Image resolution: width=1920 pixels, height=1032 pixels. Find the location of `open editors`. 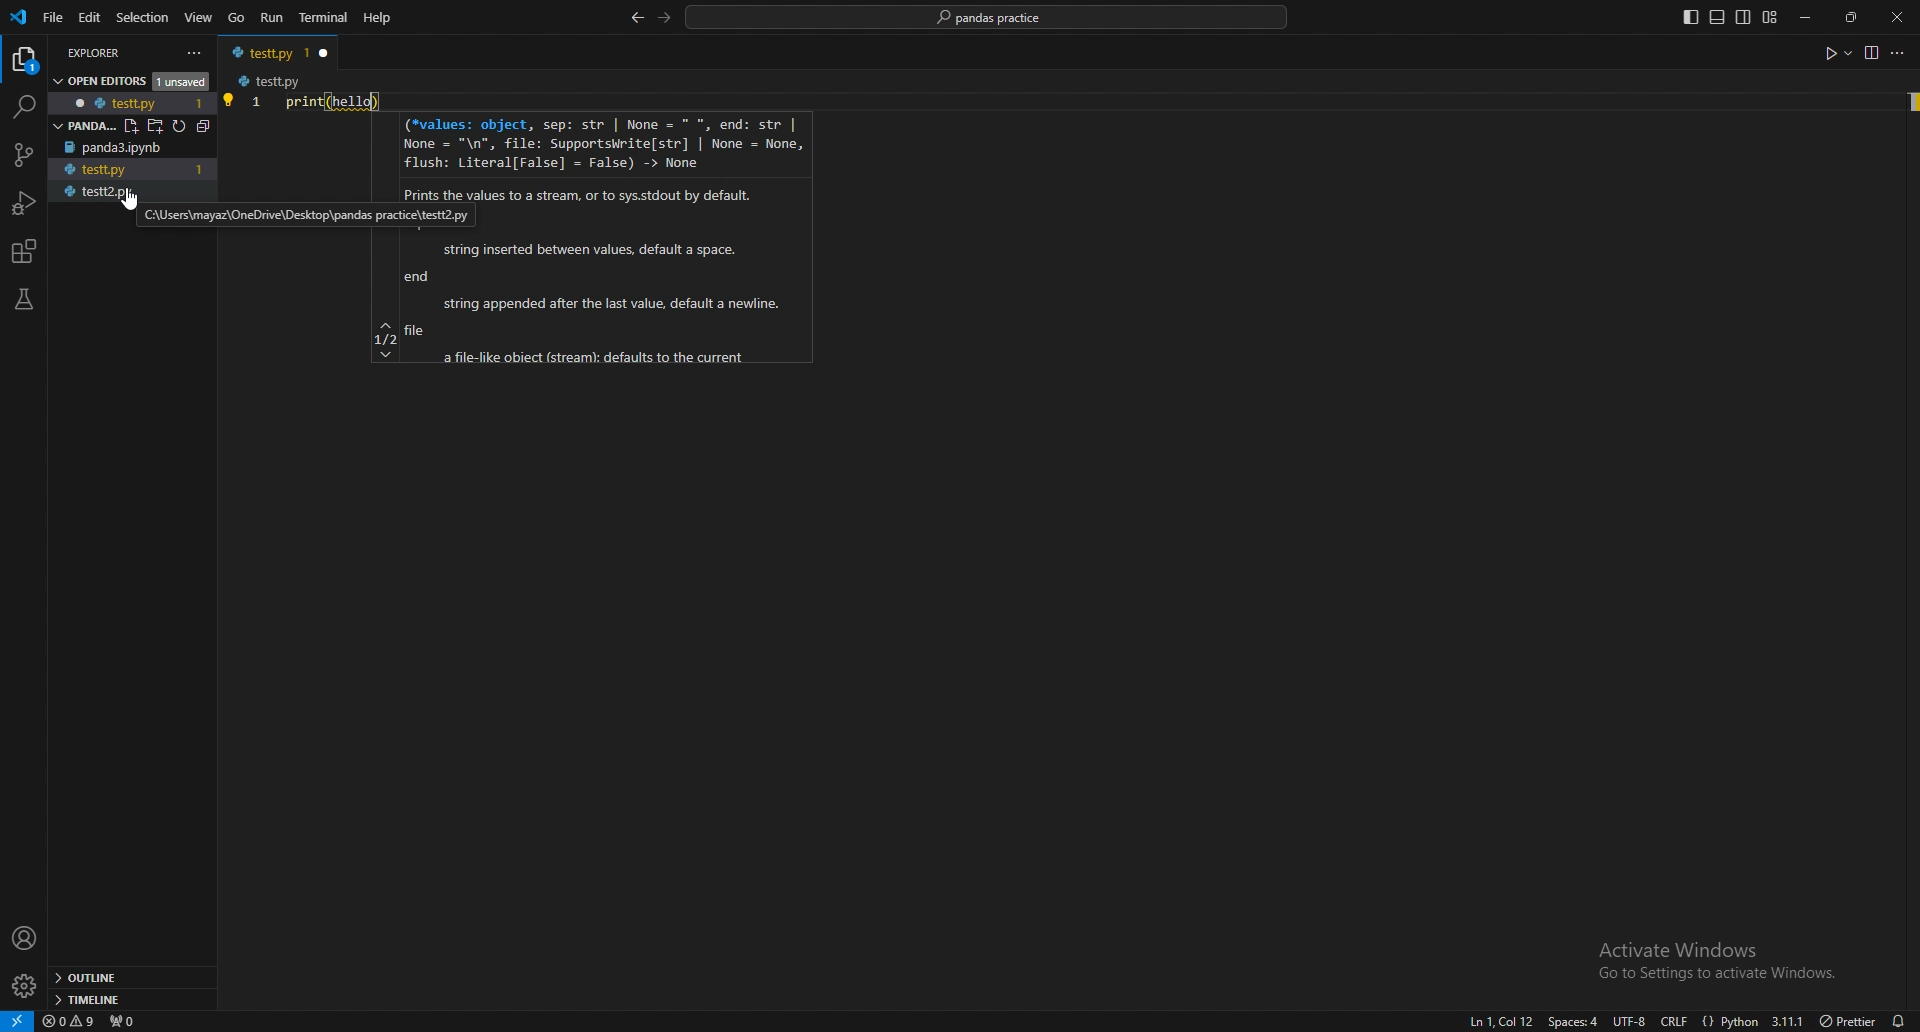

open editors is located at coordinates (126, 79).